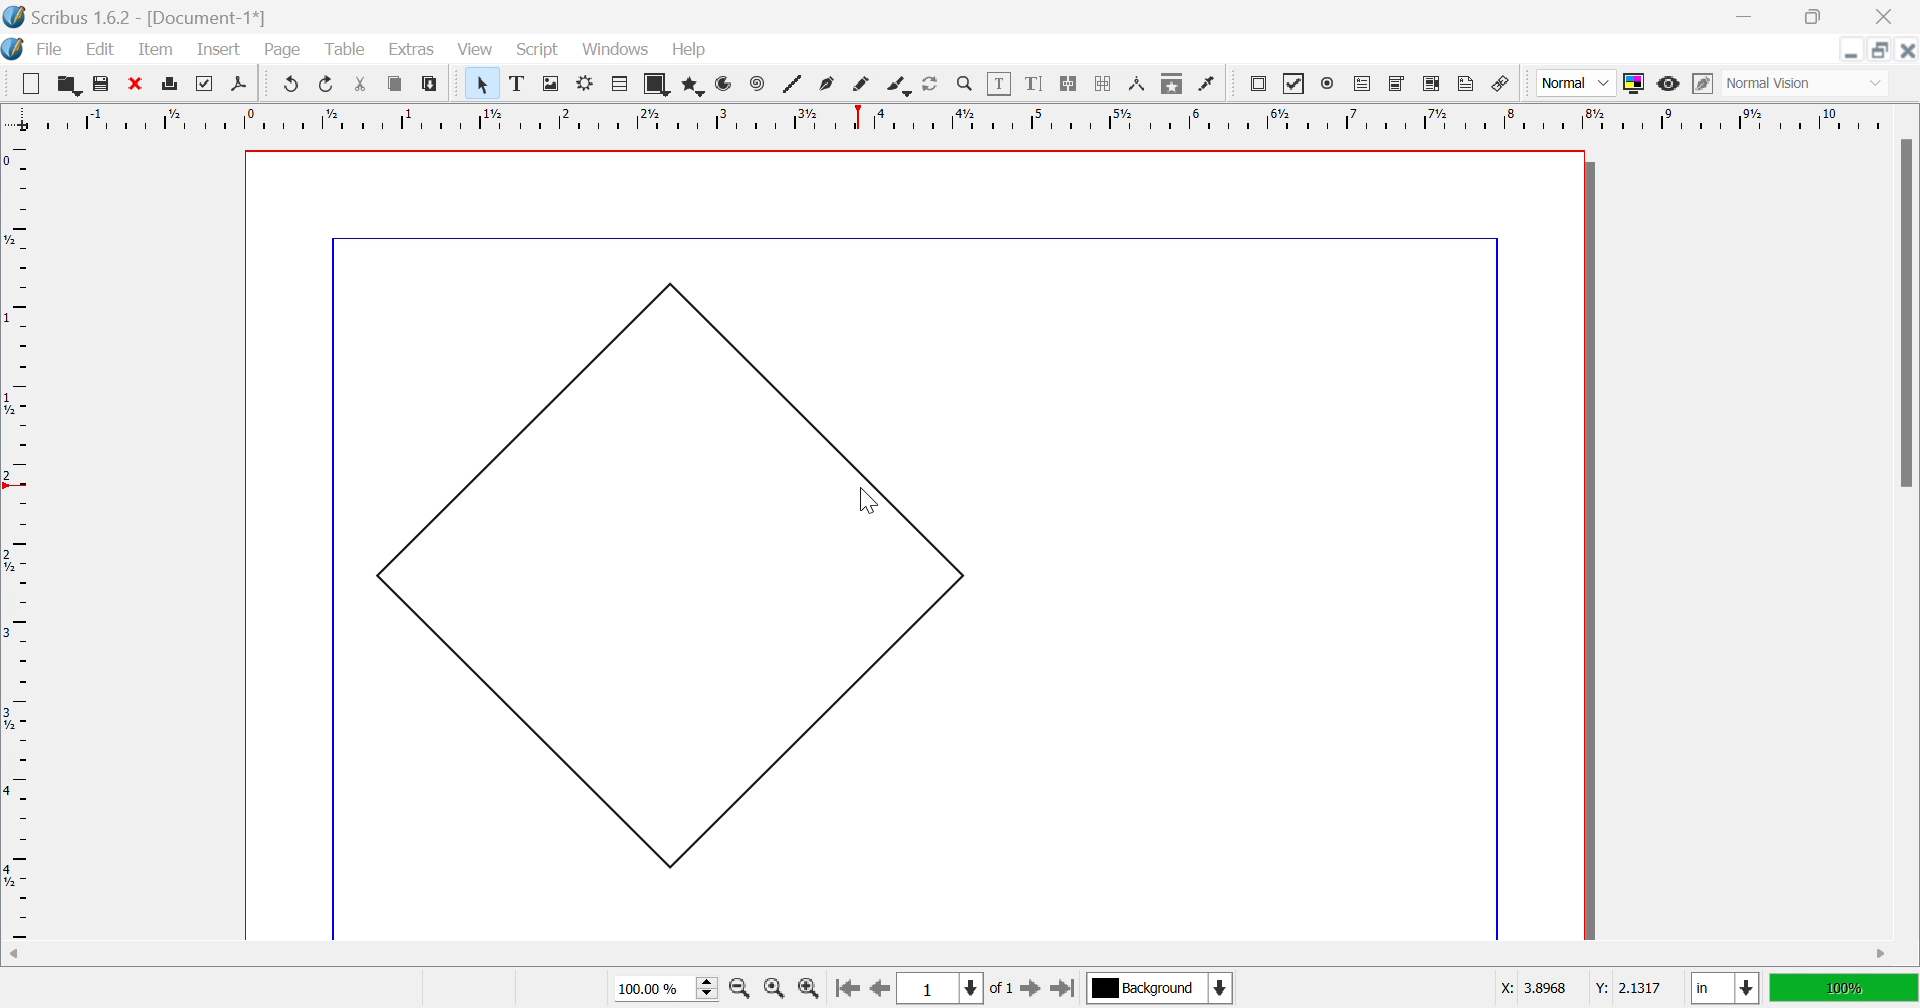 This screenshot has height=1008, width=1920. Describe the element at coordinates (1000, 81) in the screenshot. I see `Edit contents of frame` at that location.